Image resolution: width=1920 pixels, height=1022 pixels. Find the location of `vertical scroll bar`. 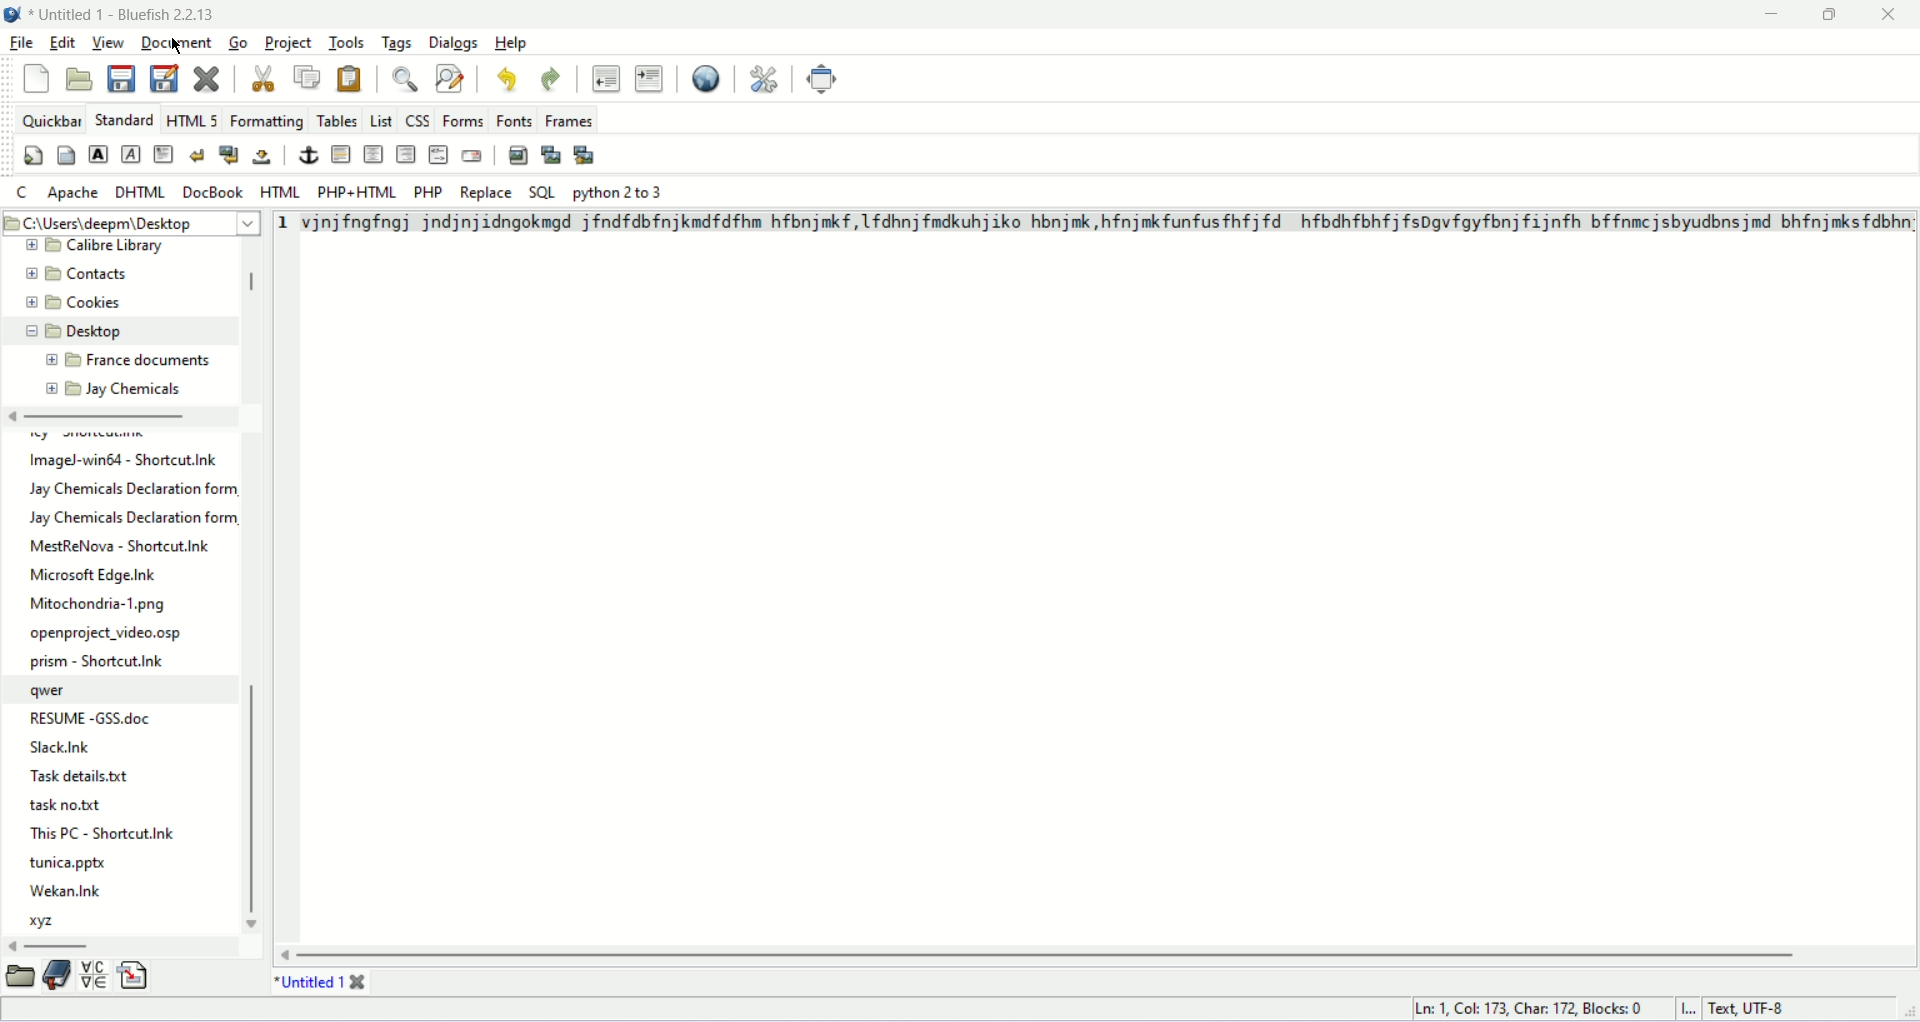

vertical scroll bar is located at coordinates (255, 802).